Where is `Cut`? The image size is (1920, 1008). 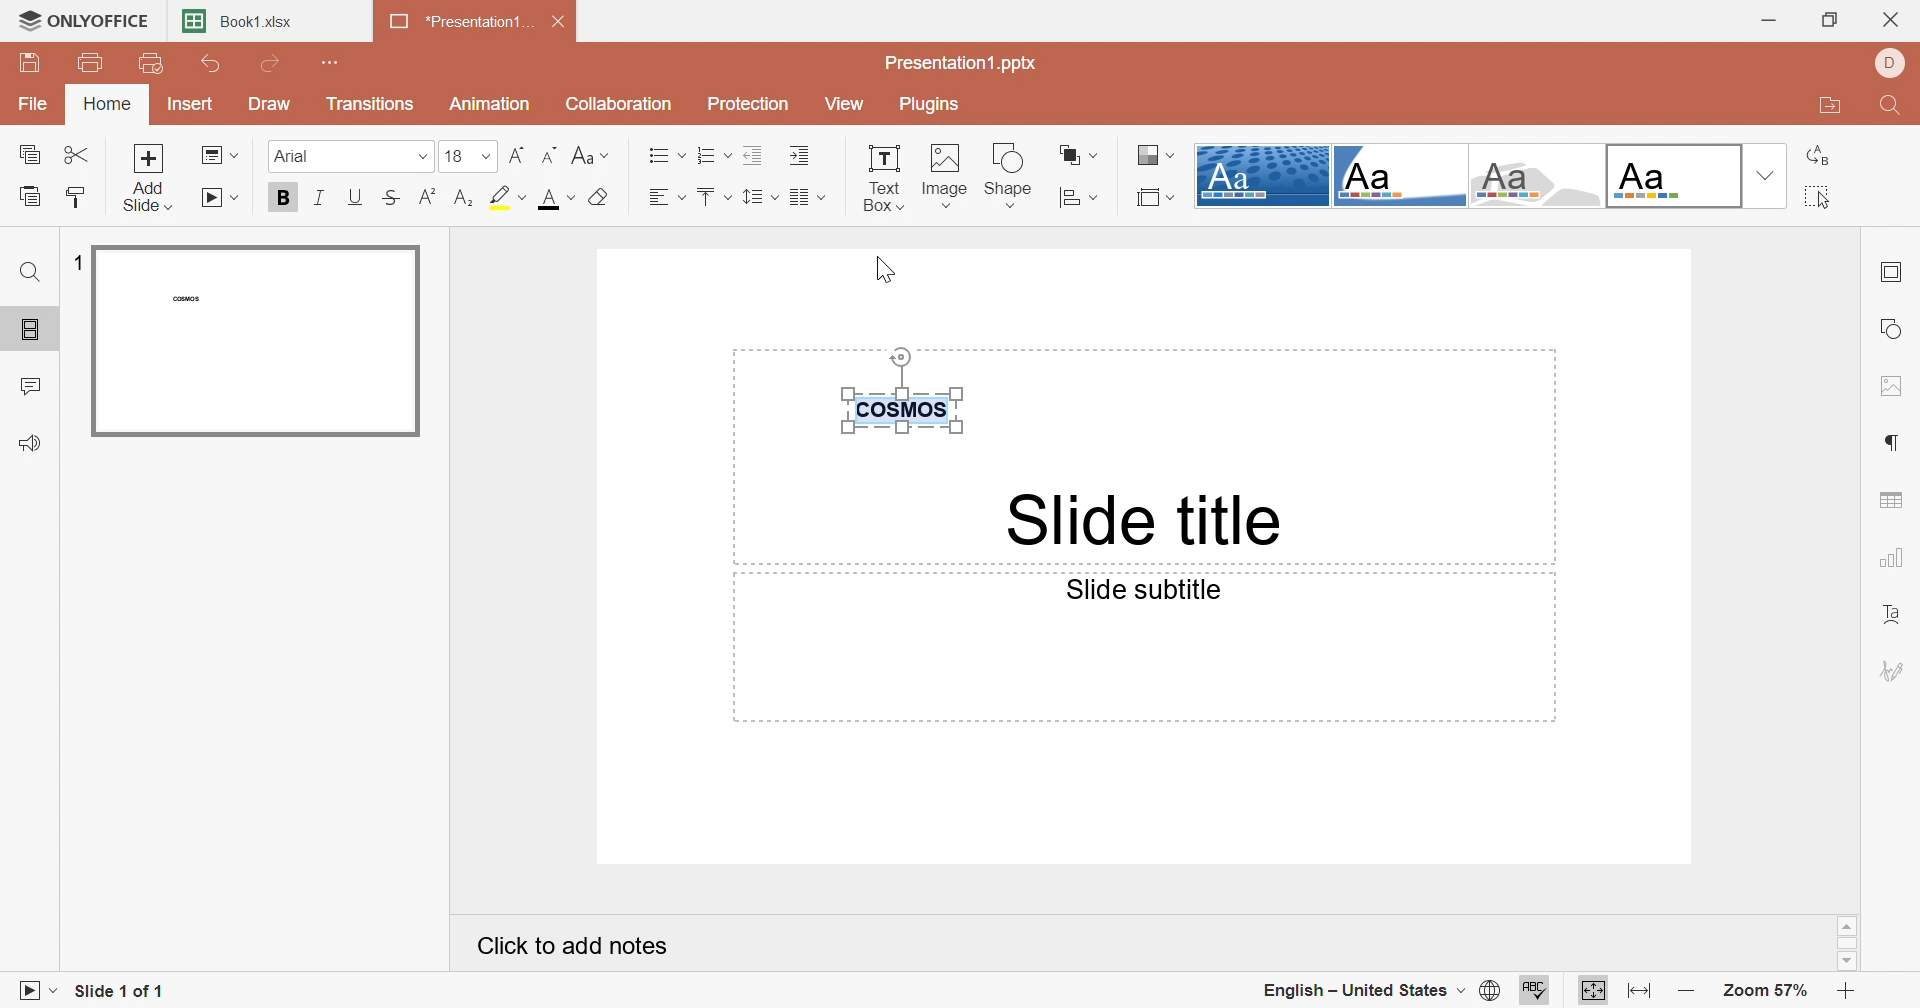 Cut is located at coordinates (70, 156).